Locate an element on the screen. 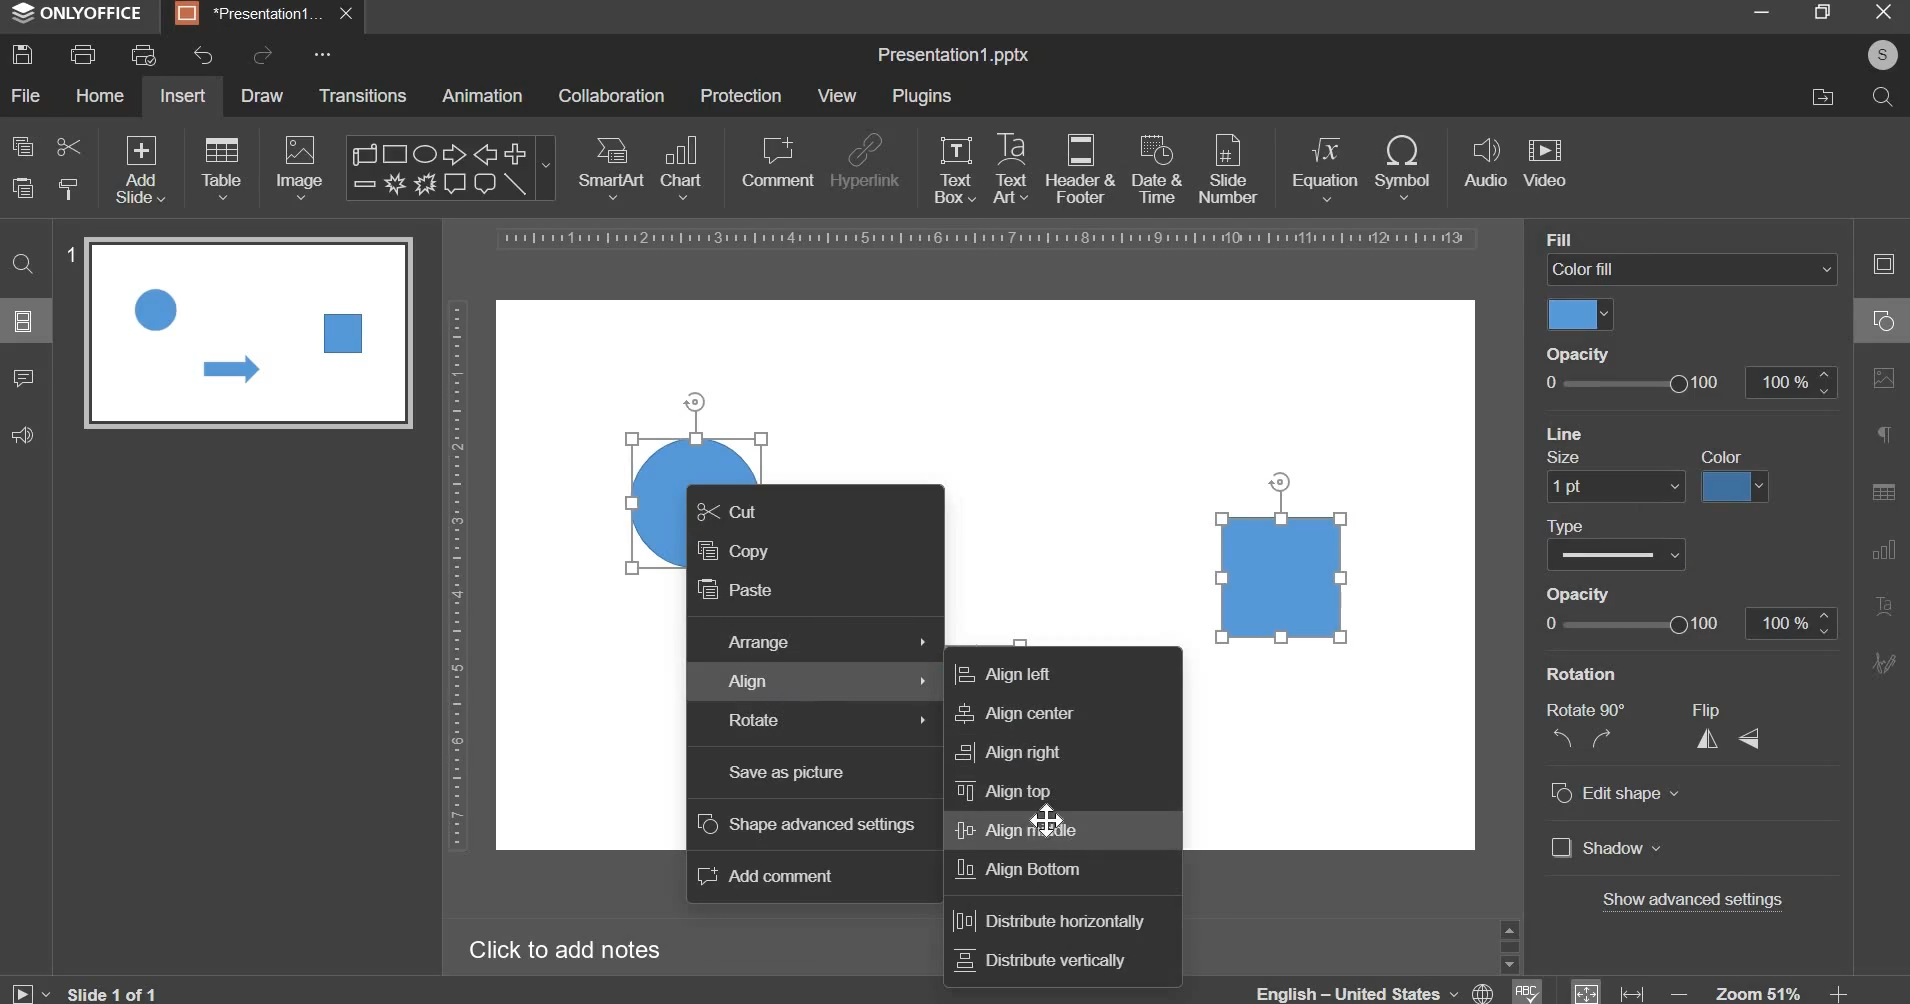 This screenshot has width=1910, height=1004. vertical slider is located at coordinates (1509, 945).